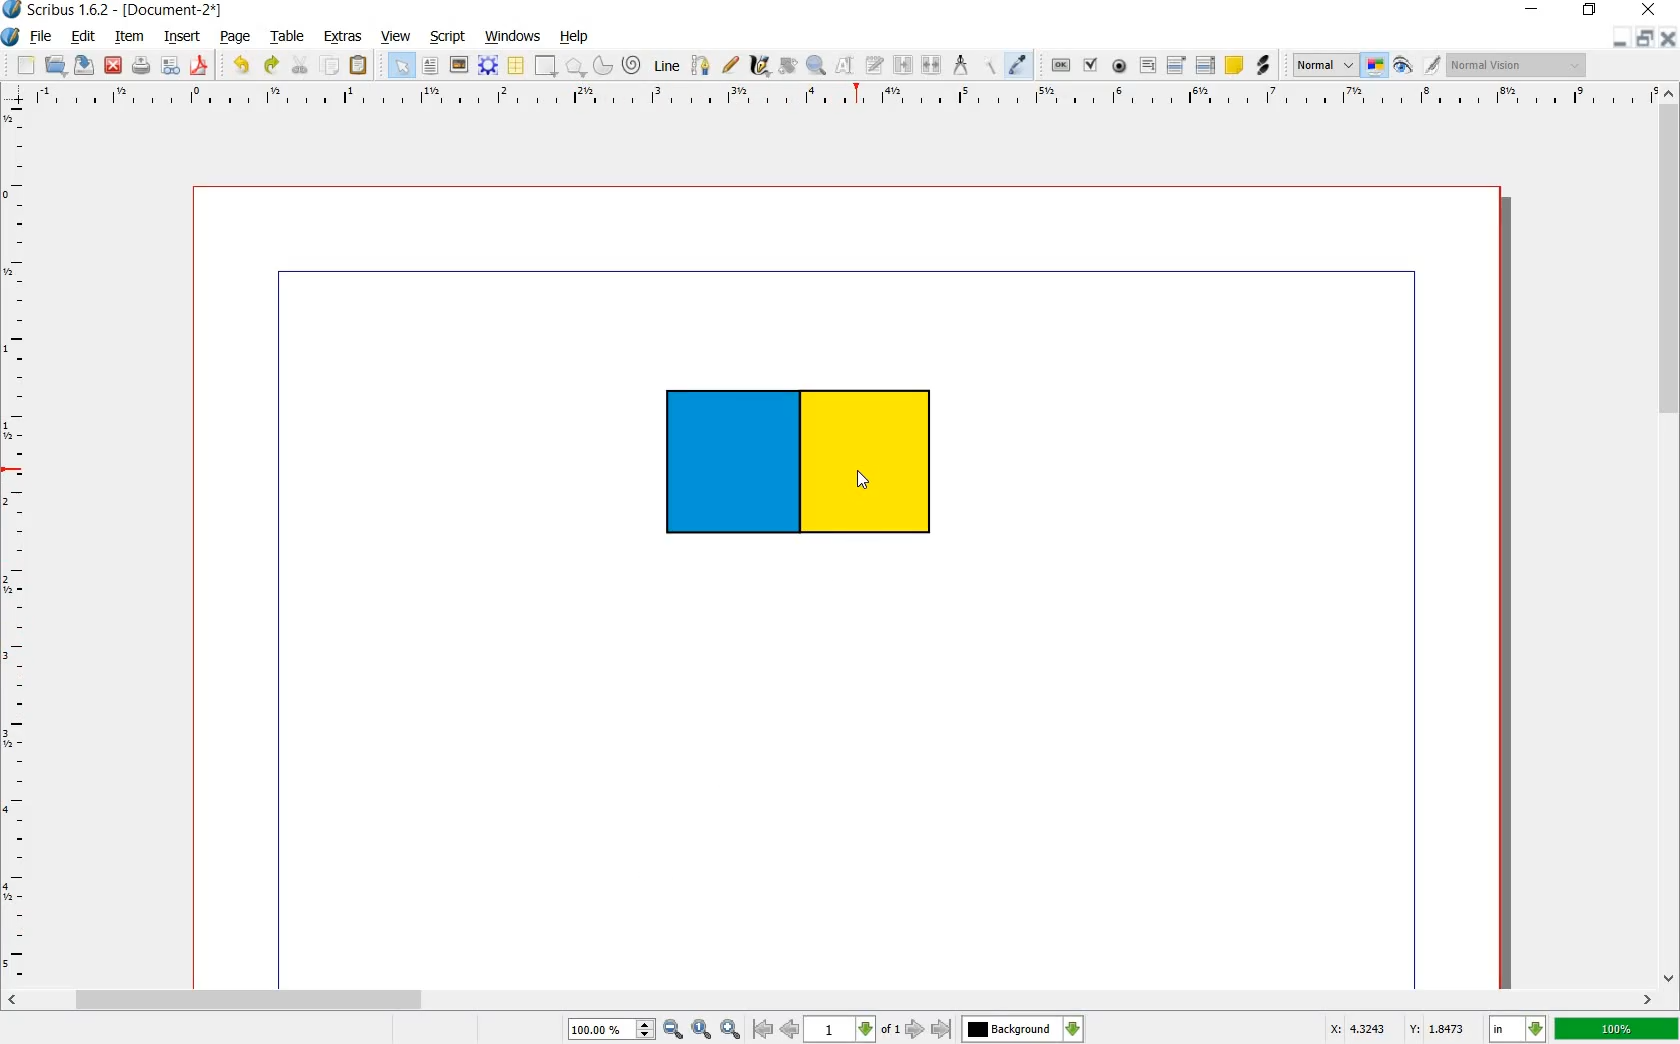  I want to click on table, so click(517, 65).